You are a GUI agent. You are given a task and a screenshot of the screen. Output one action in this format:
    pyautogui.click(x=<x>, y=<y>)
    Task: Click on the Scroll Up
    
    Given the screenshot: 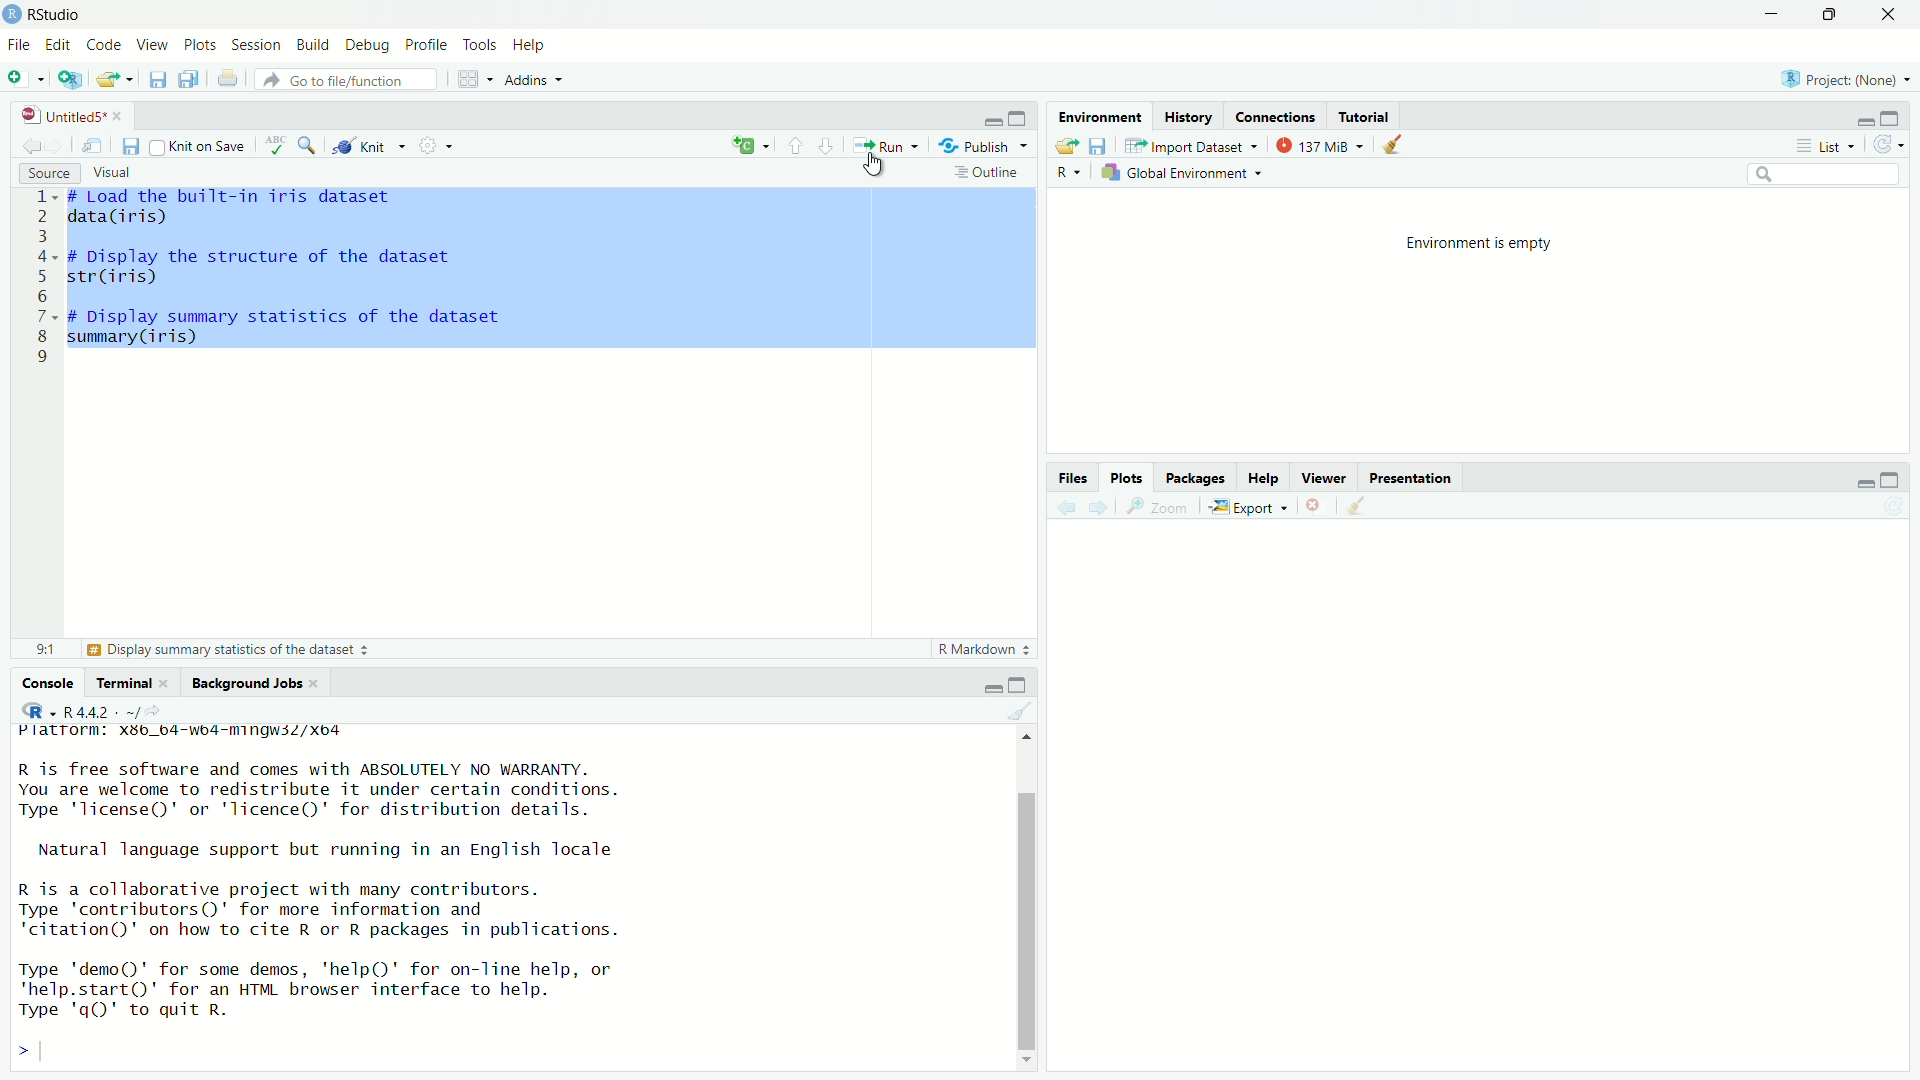 What is the action you would take?
    pyautogui.click(x=1030, y=734)
    